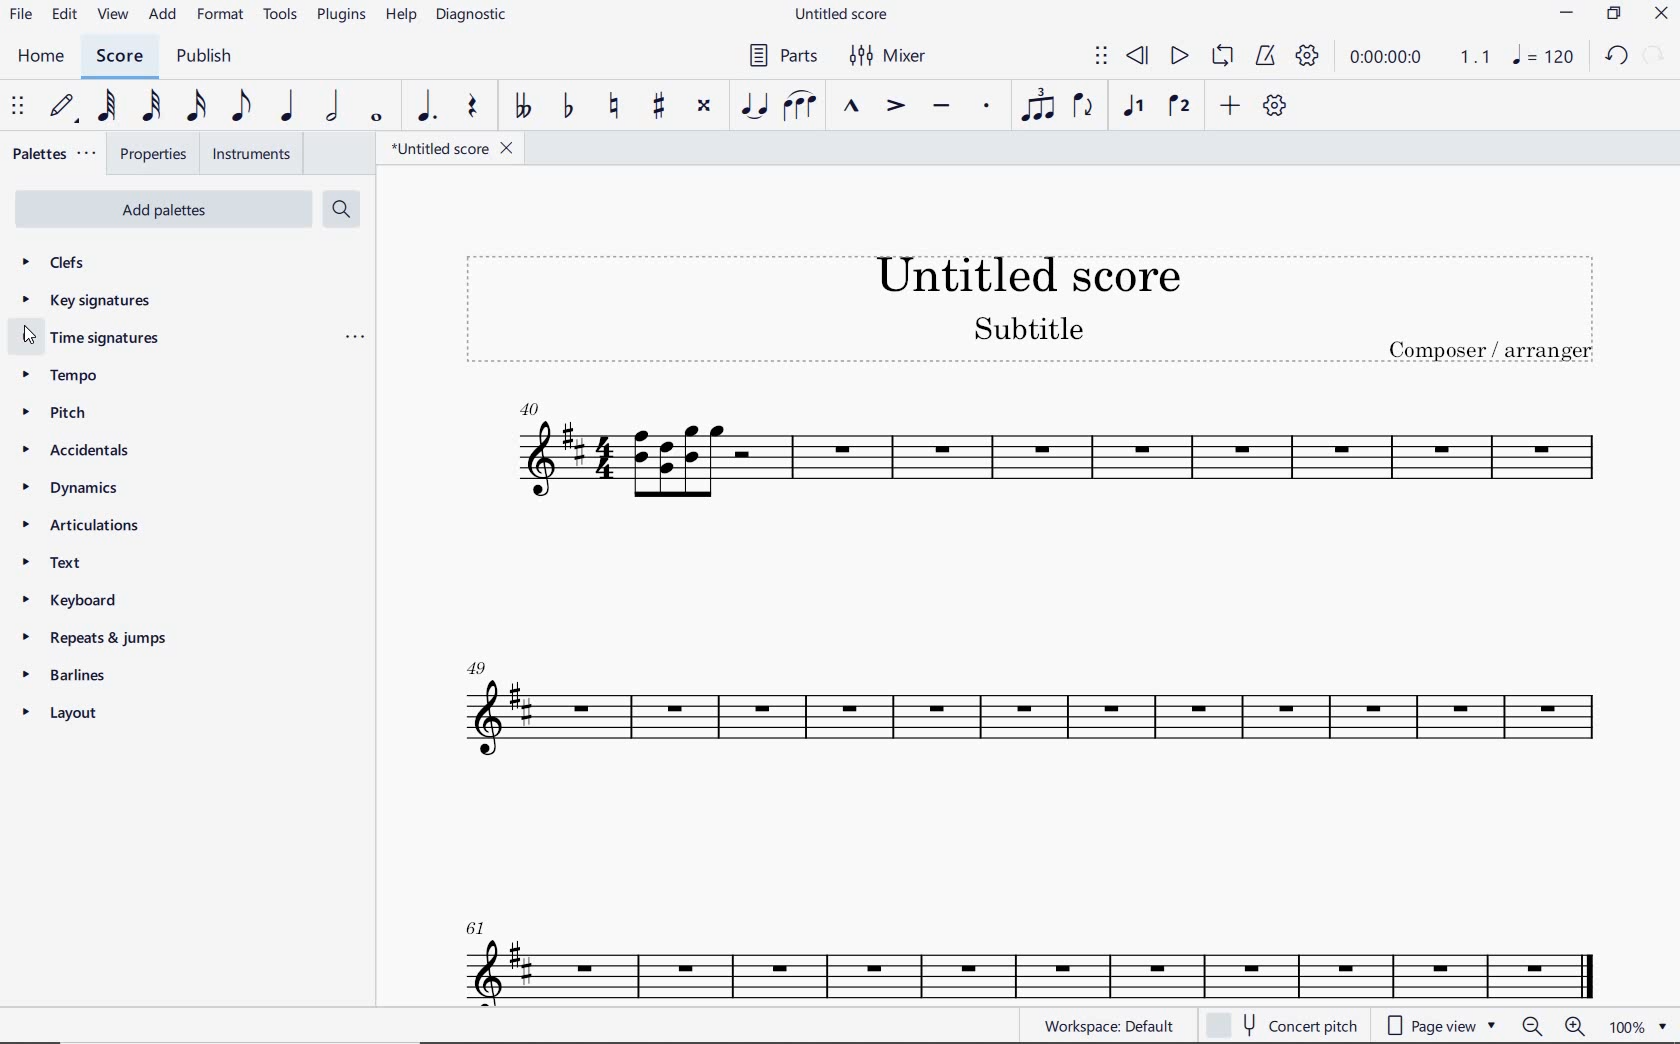 Image resolution: width=1680 pixels, height=1044 pixels. What do you see at coordinates (354, 341) in the screenshot?
I see `Palette Properties` at bounding box center [354, 341].